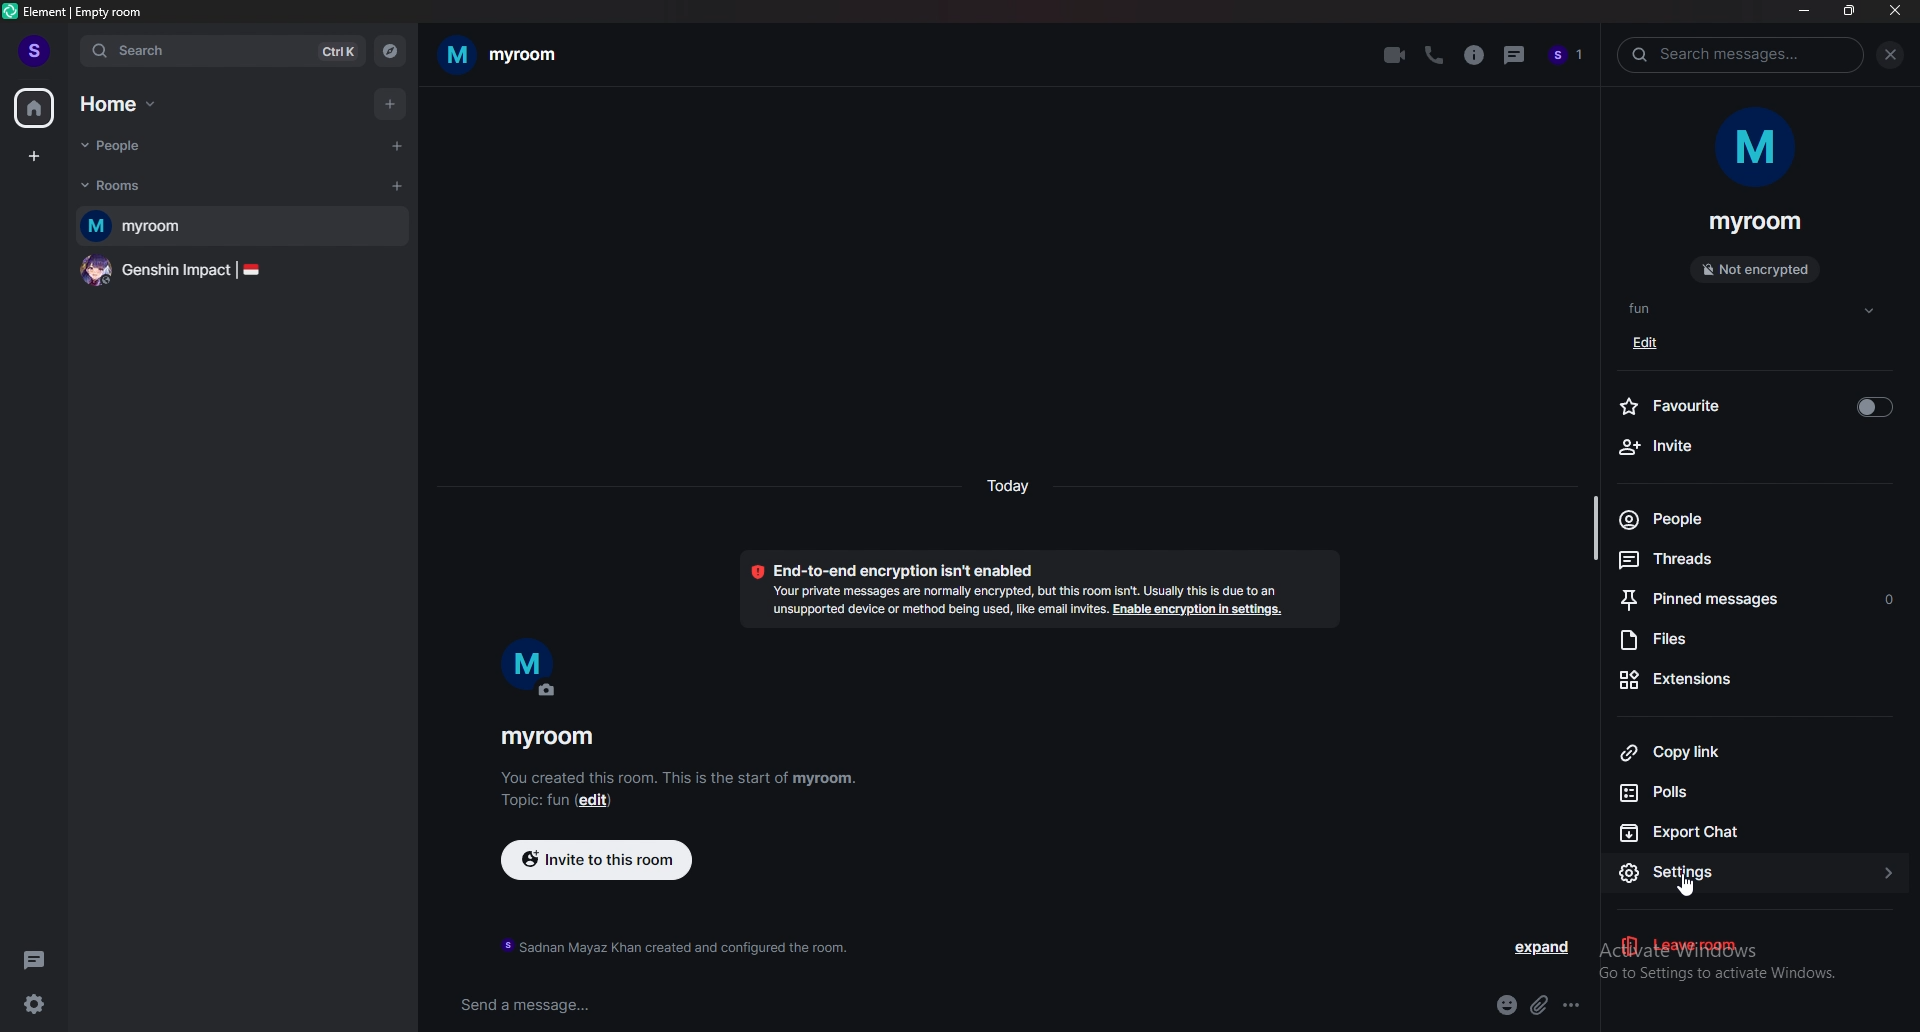 The height and width of the screenshot is (1032, 1920). I want to click on people, so click(135, 144).